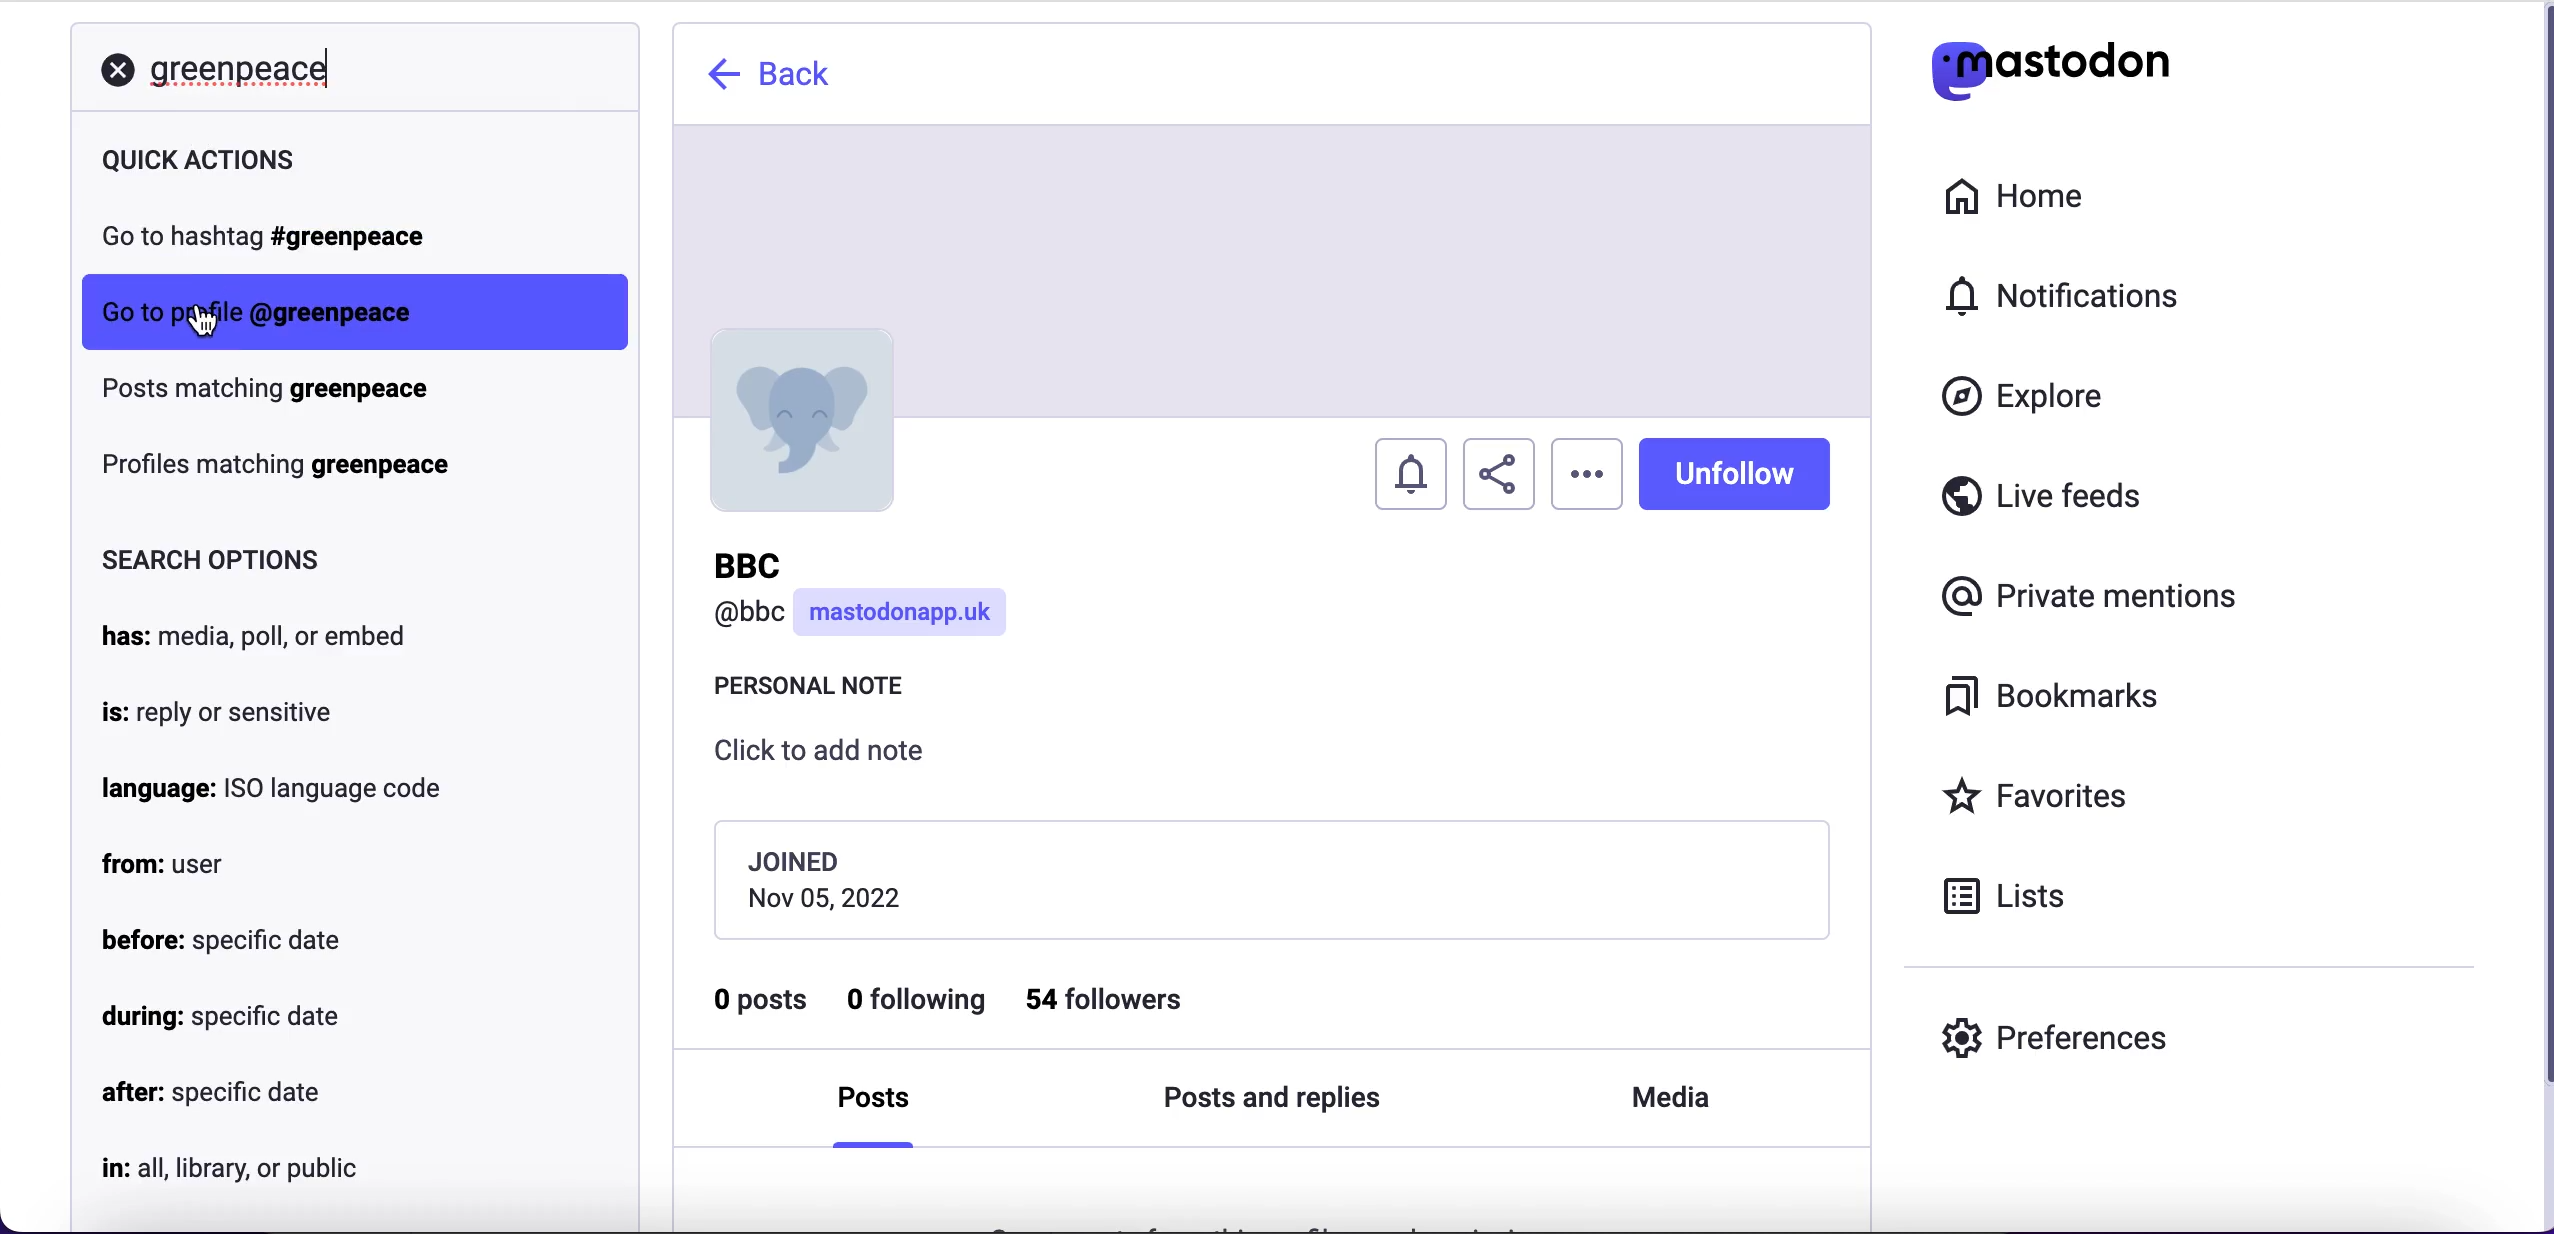 The image size is (2554, 1234). I want to click on go to hashtag, so click(284, 242).